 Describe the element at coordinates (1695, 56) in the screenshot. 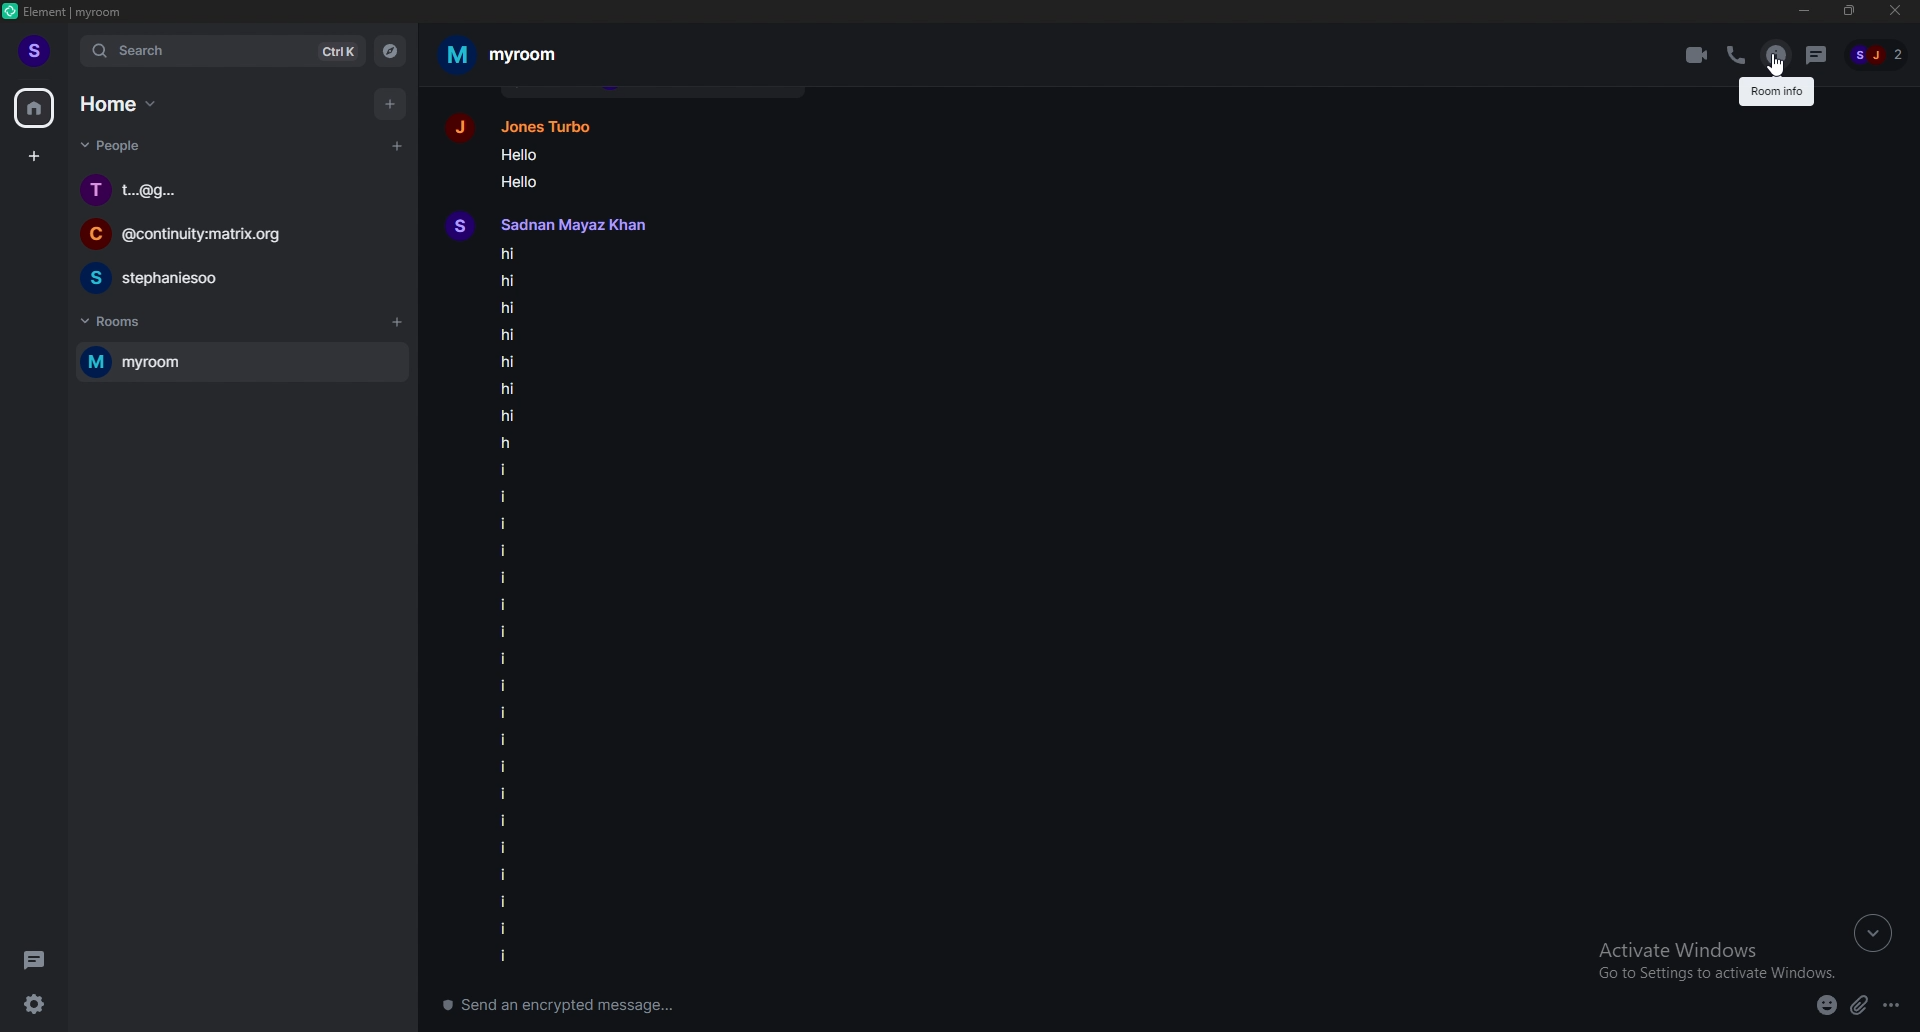

I see `video call` at that location.